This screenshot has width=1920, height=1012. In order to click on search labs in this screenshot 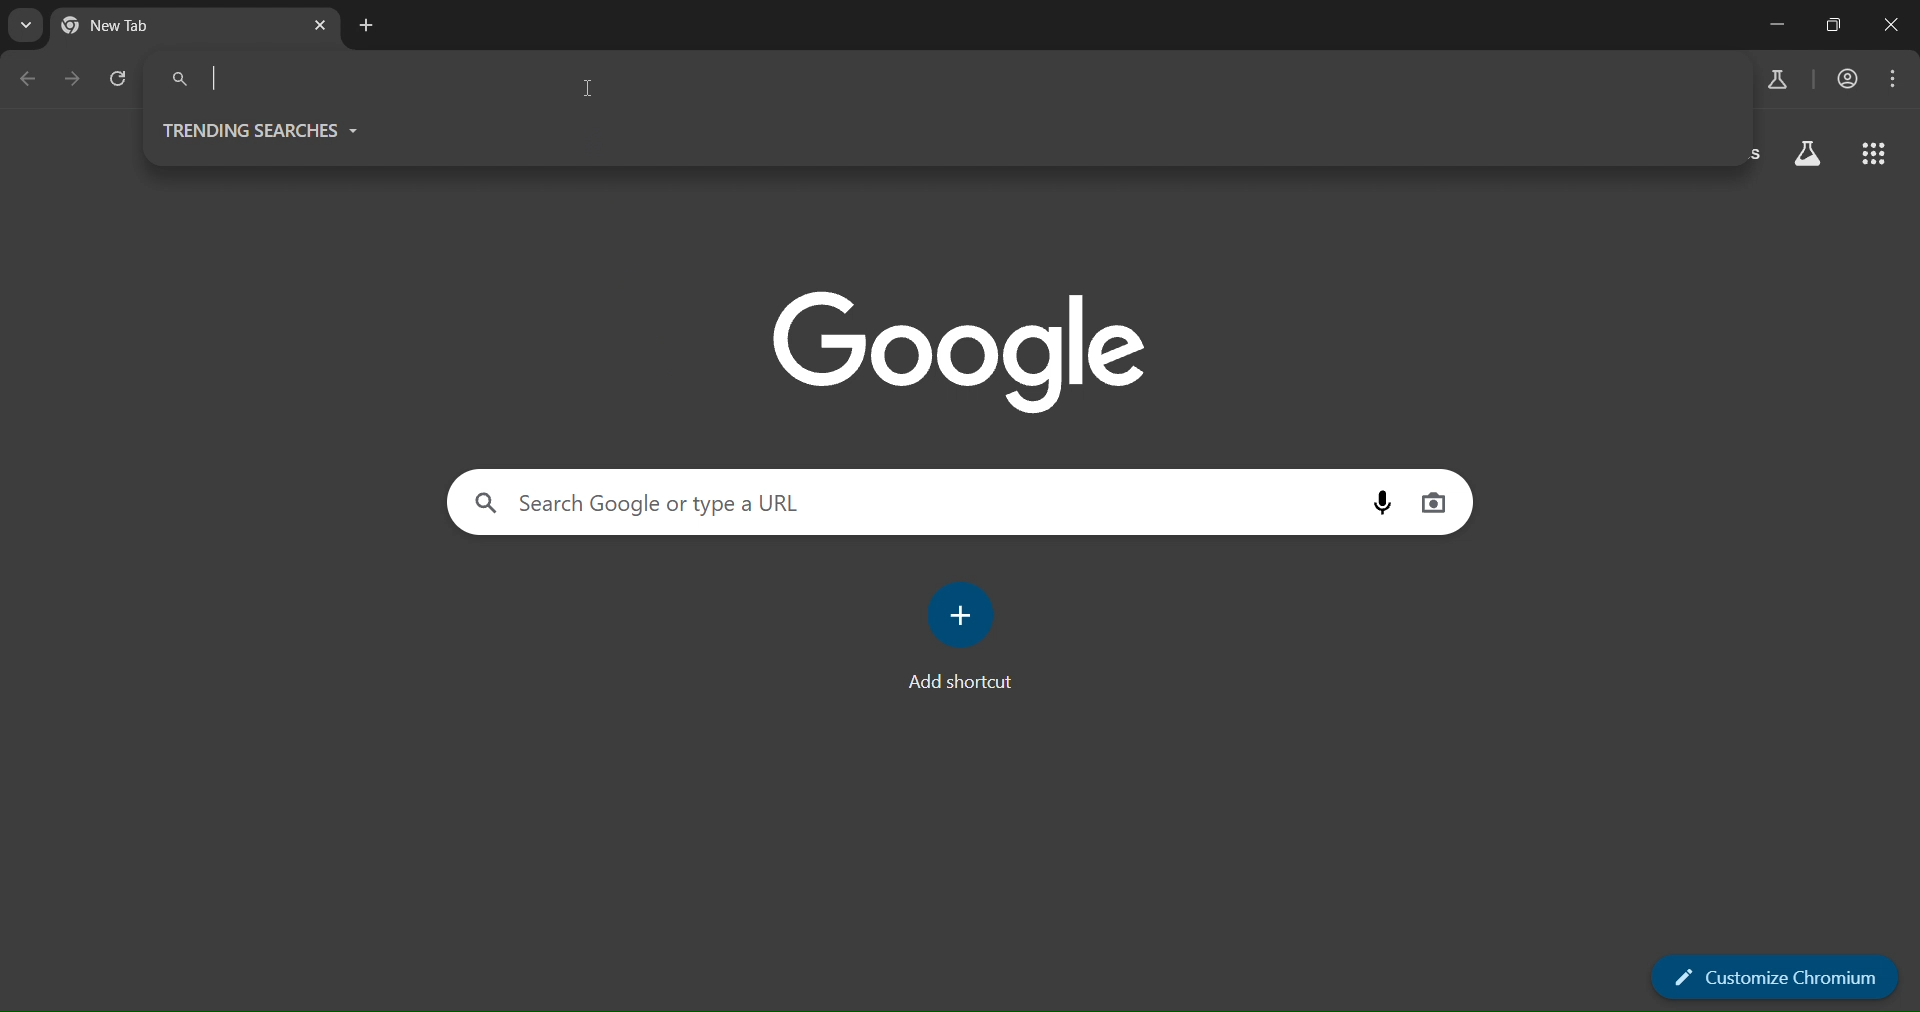, I will do `click(1810, 153)`.